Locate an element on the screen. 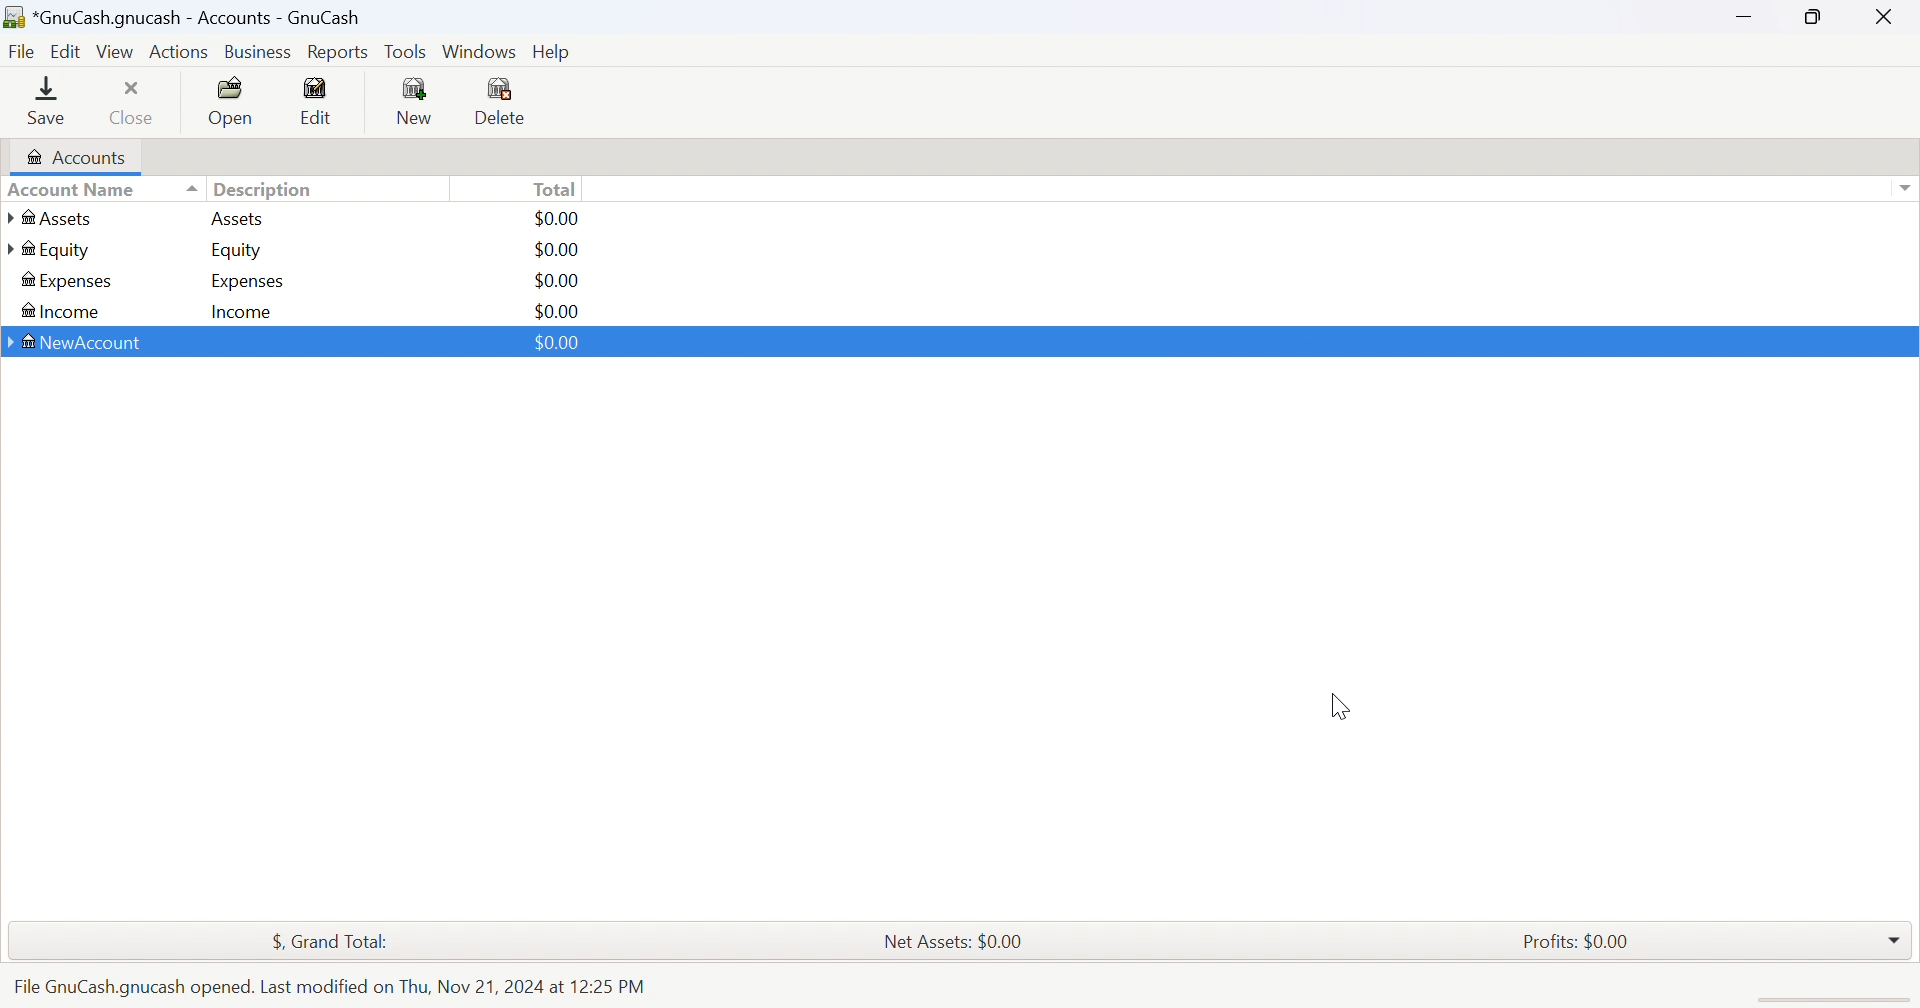  Reports is located at coordinates (337, 53).